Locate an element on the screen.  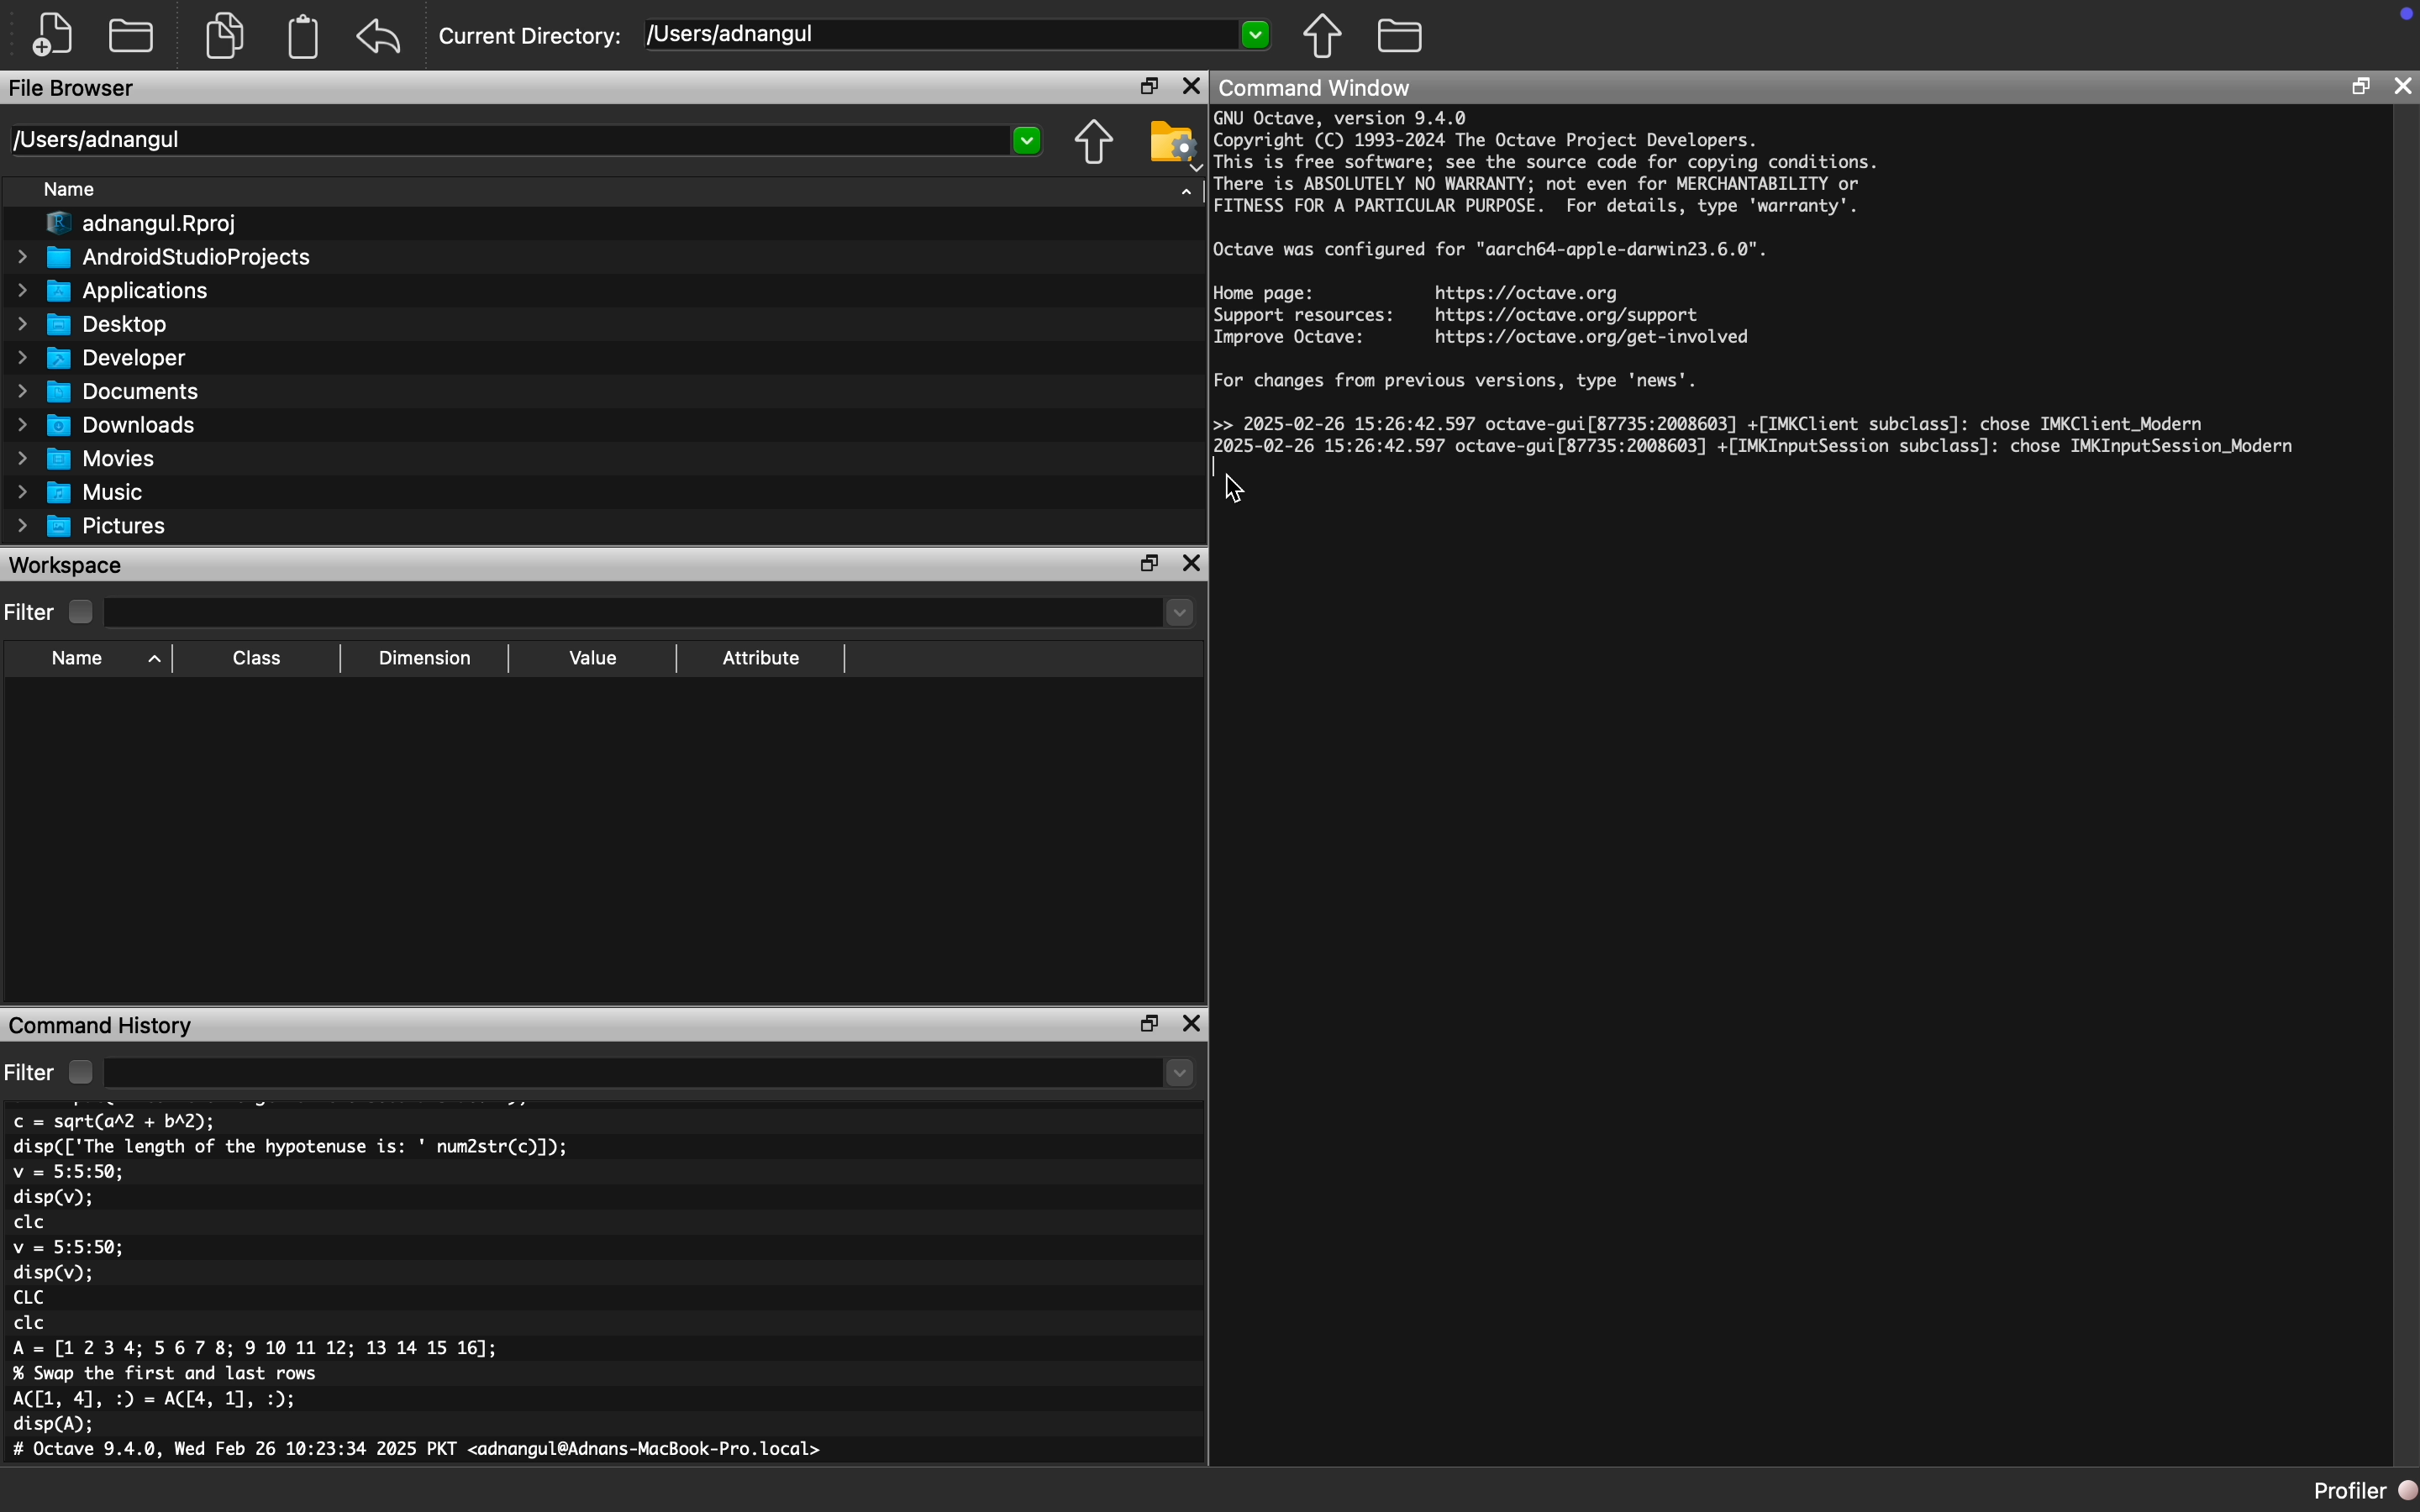
Developer is located at coordinates (99, 357).